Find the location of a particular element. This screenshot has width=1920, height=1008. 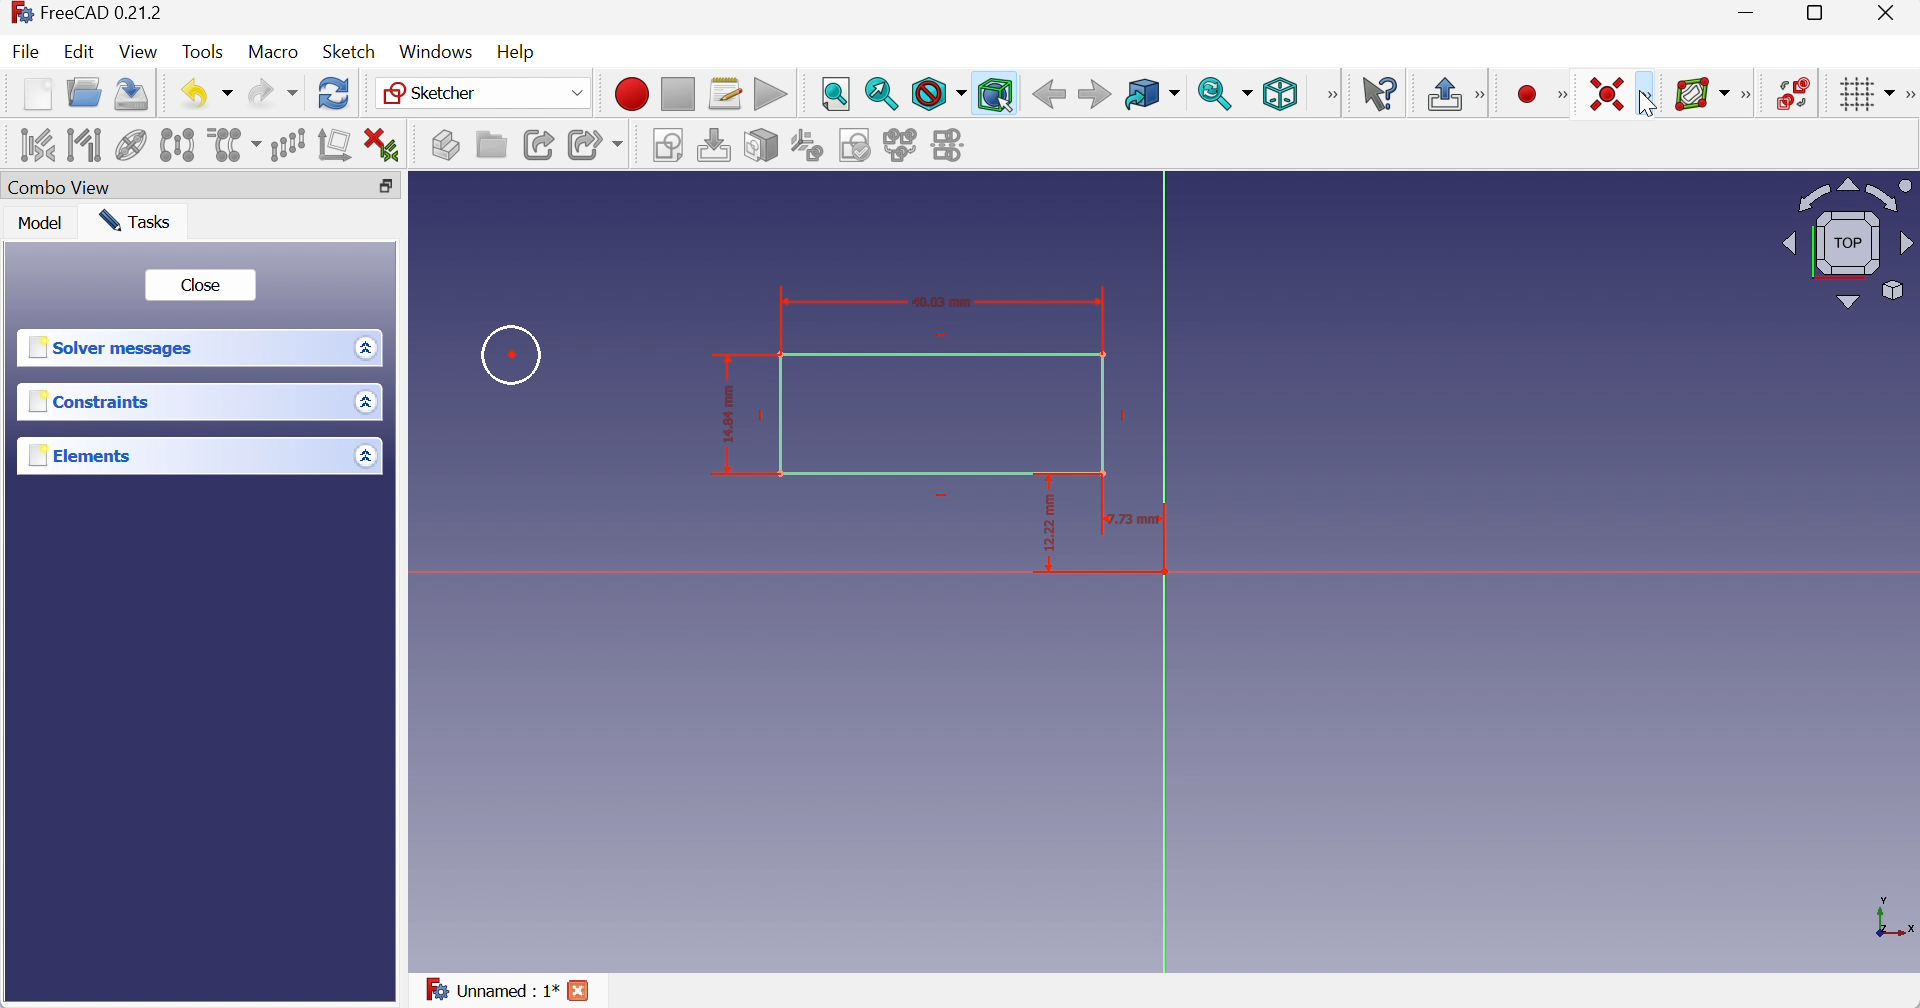

Redo is located at coordinates (273, 93).